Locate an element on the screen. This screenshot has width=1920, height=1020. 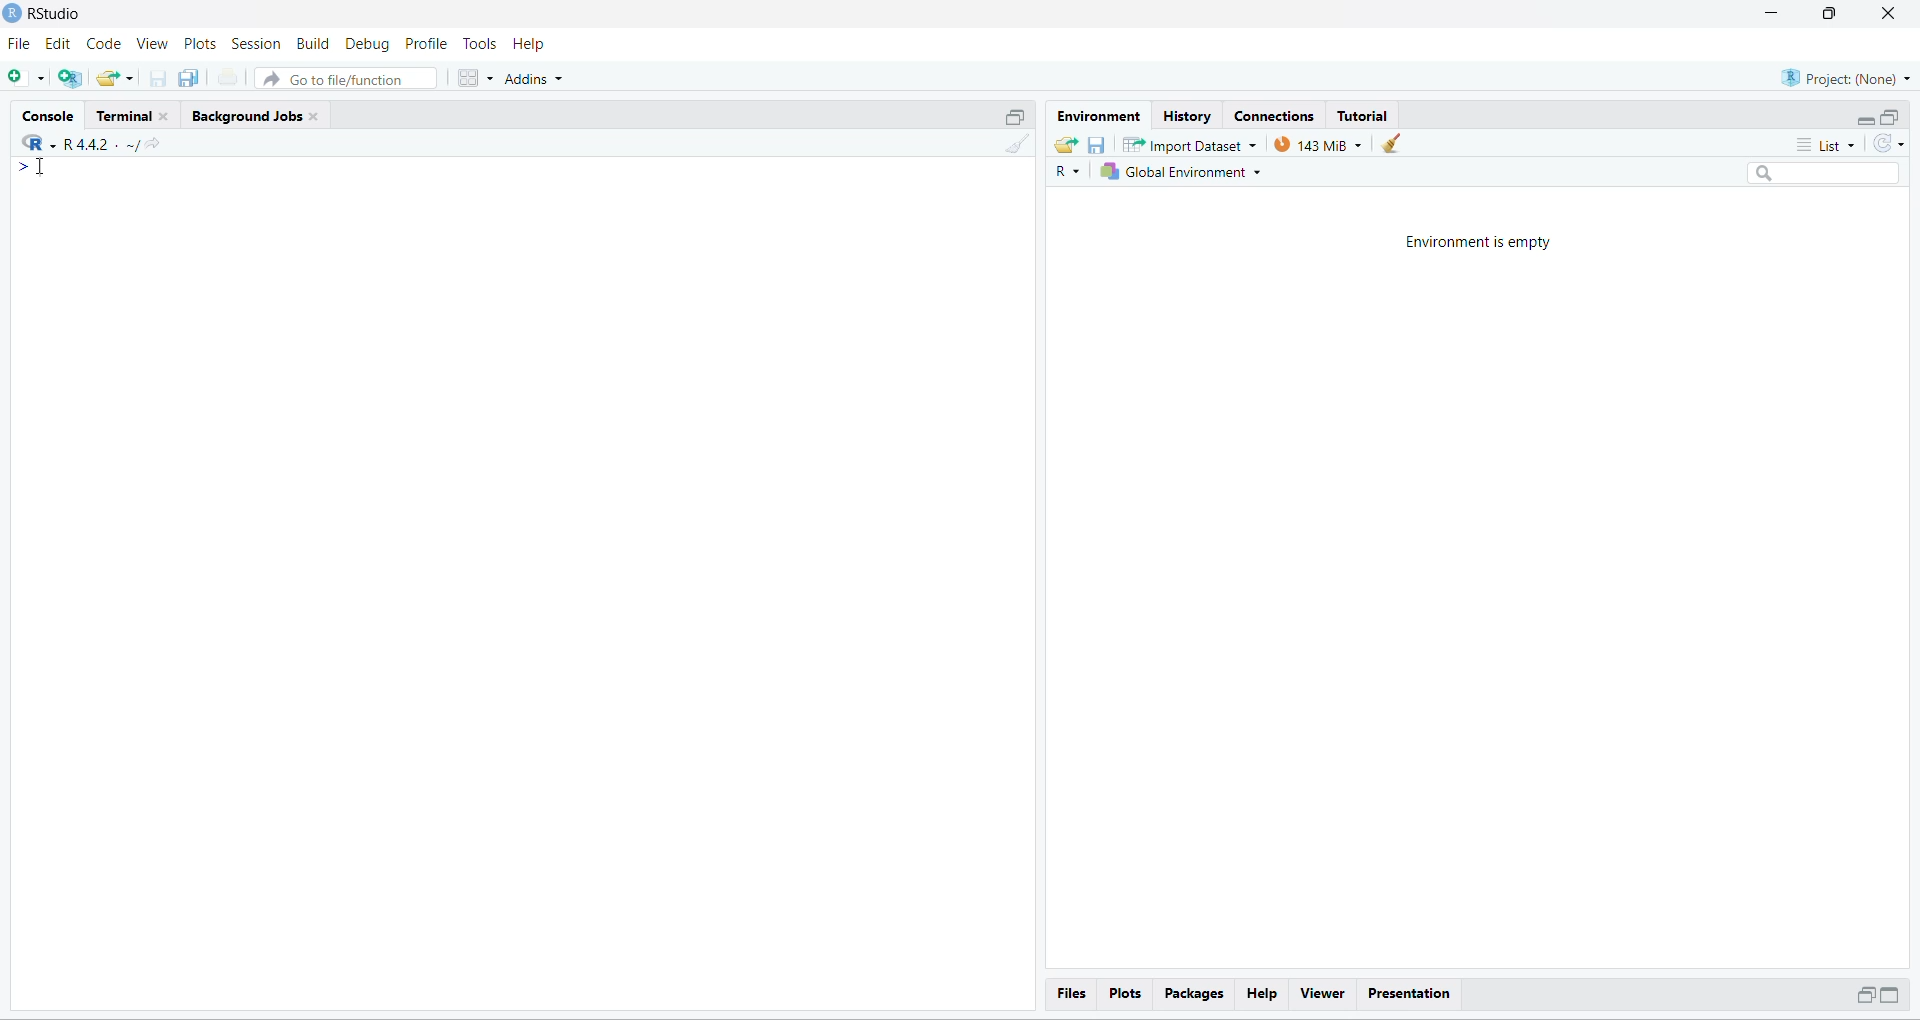
packages is located at coordinates (1196, 995).